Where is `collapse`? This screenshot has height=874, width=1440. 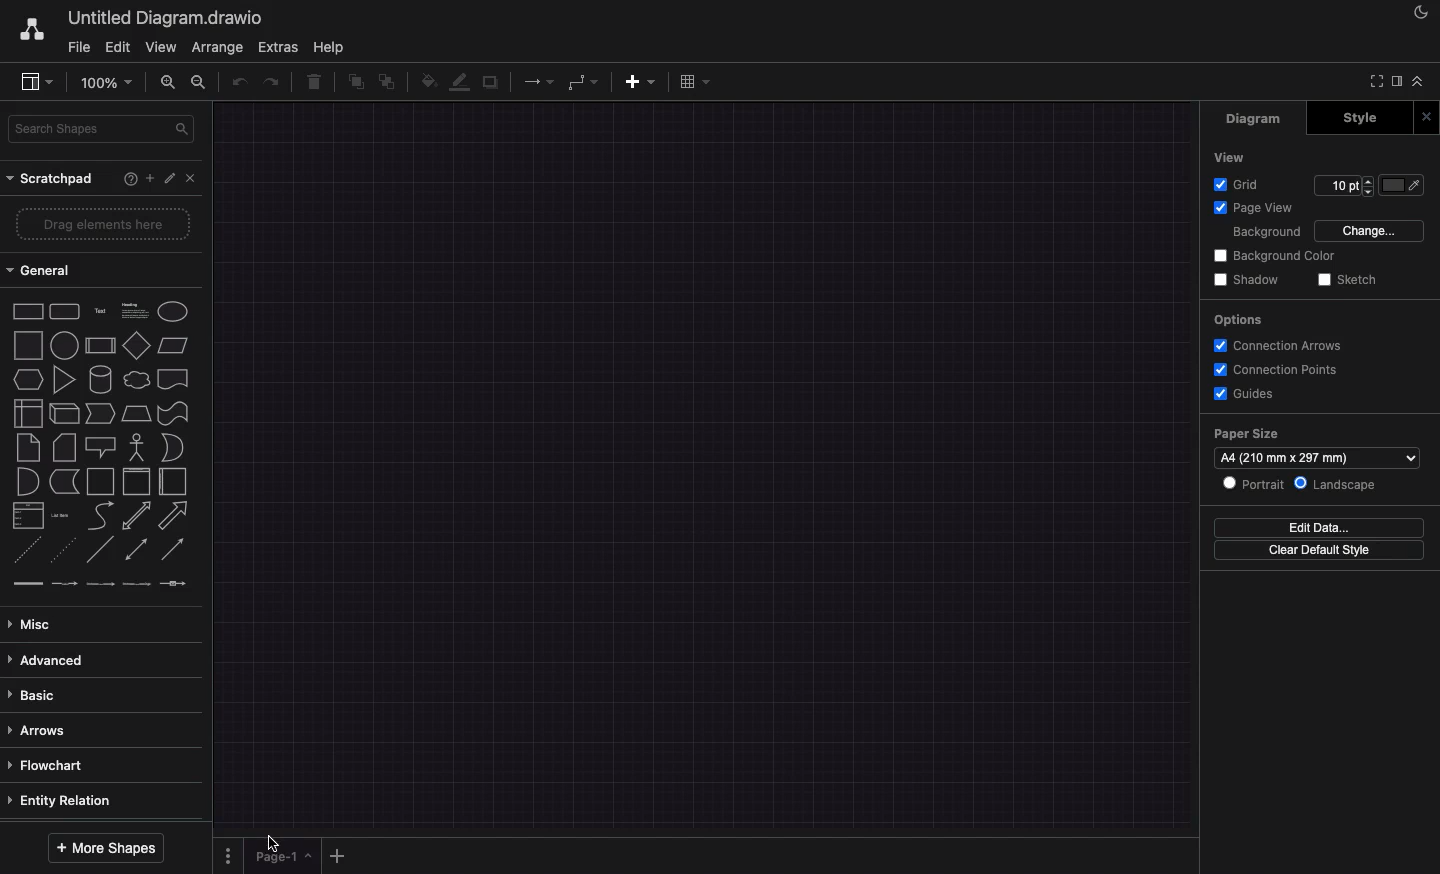
collapse is located at coordinates (1418, 81).